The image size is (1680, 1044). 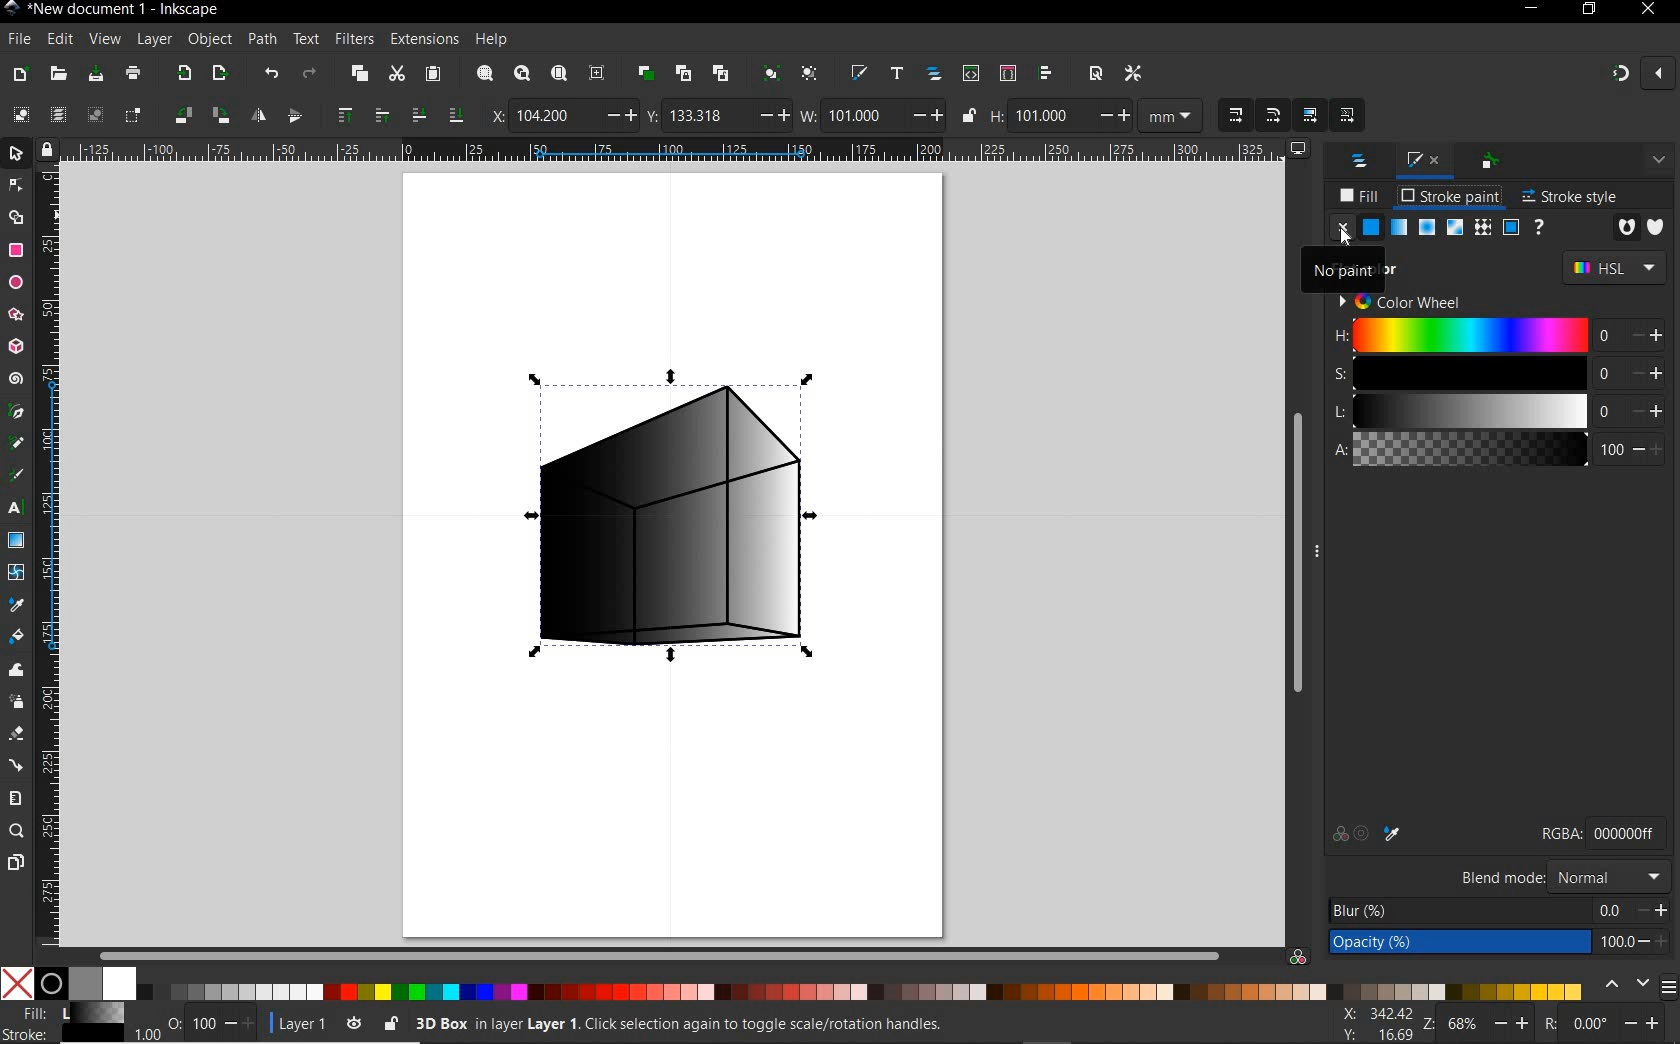 I want to click on SCALING, so click(x=1274, y=115).